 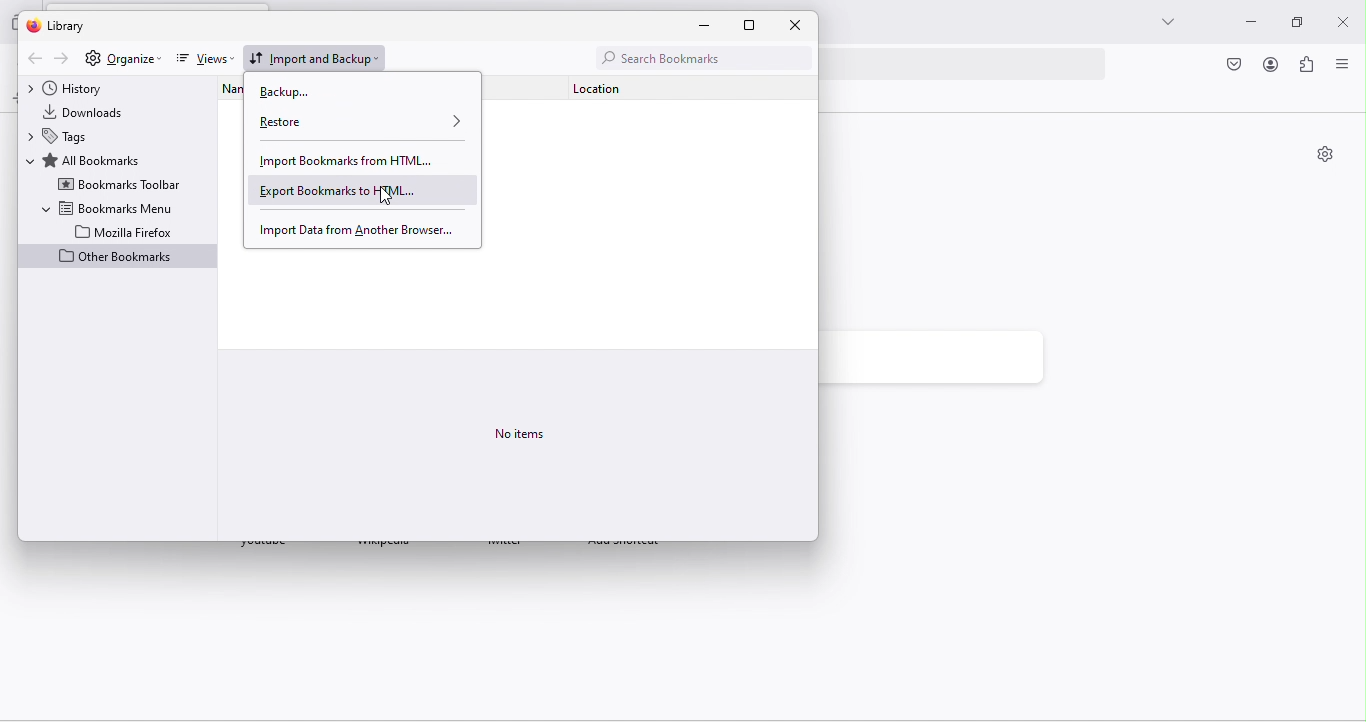 What do you see at coordinates (1165, 22) in the screenshot?
I see `more` at bounding box center [1165, 22].